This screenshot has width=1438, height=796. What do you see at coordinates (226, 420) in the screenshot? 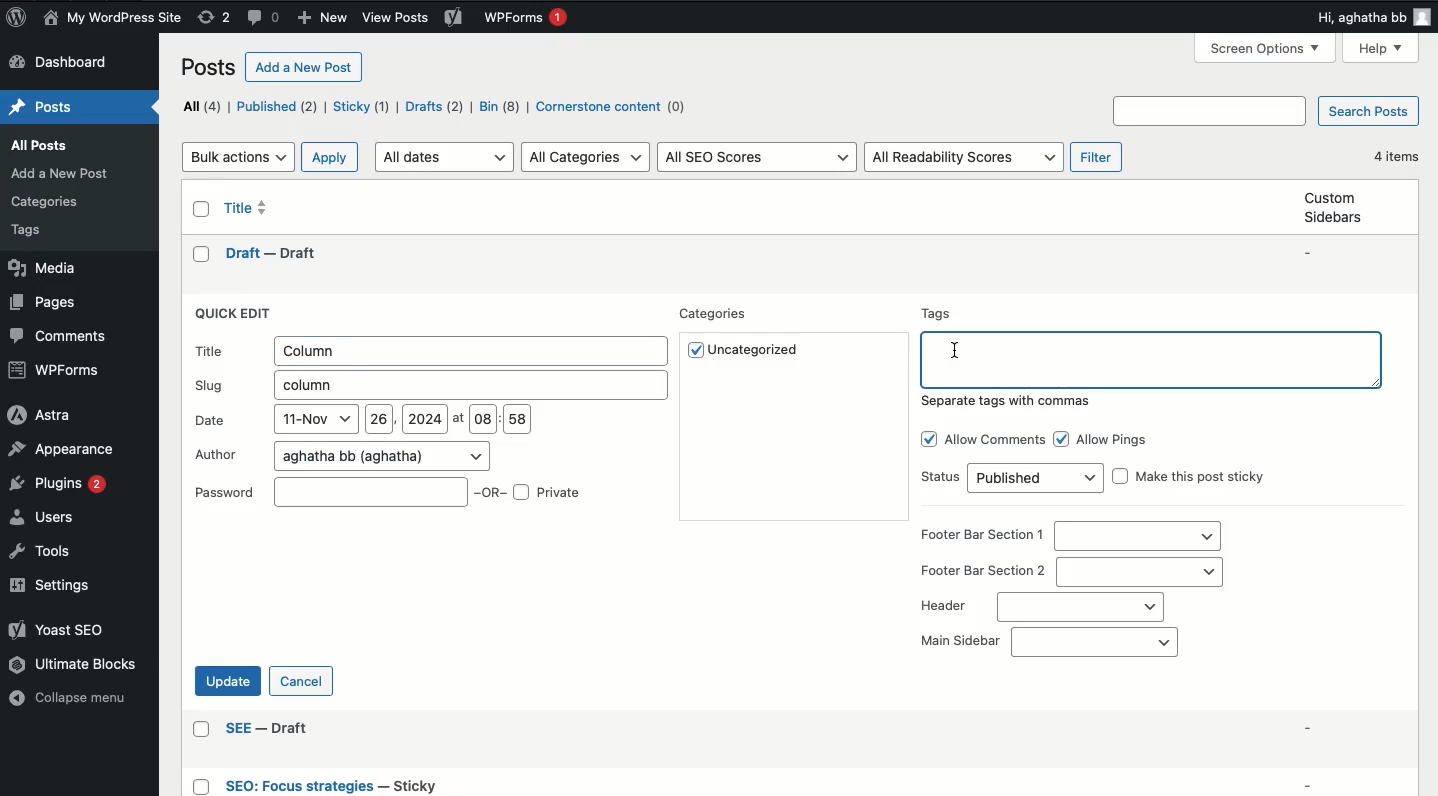
I see `Date` at bounding box center [226, 420].